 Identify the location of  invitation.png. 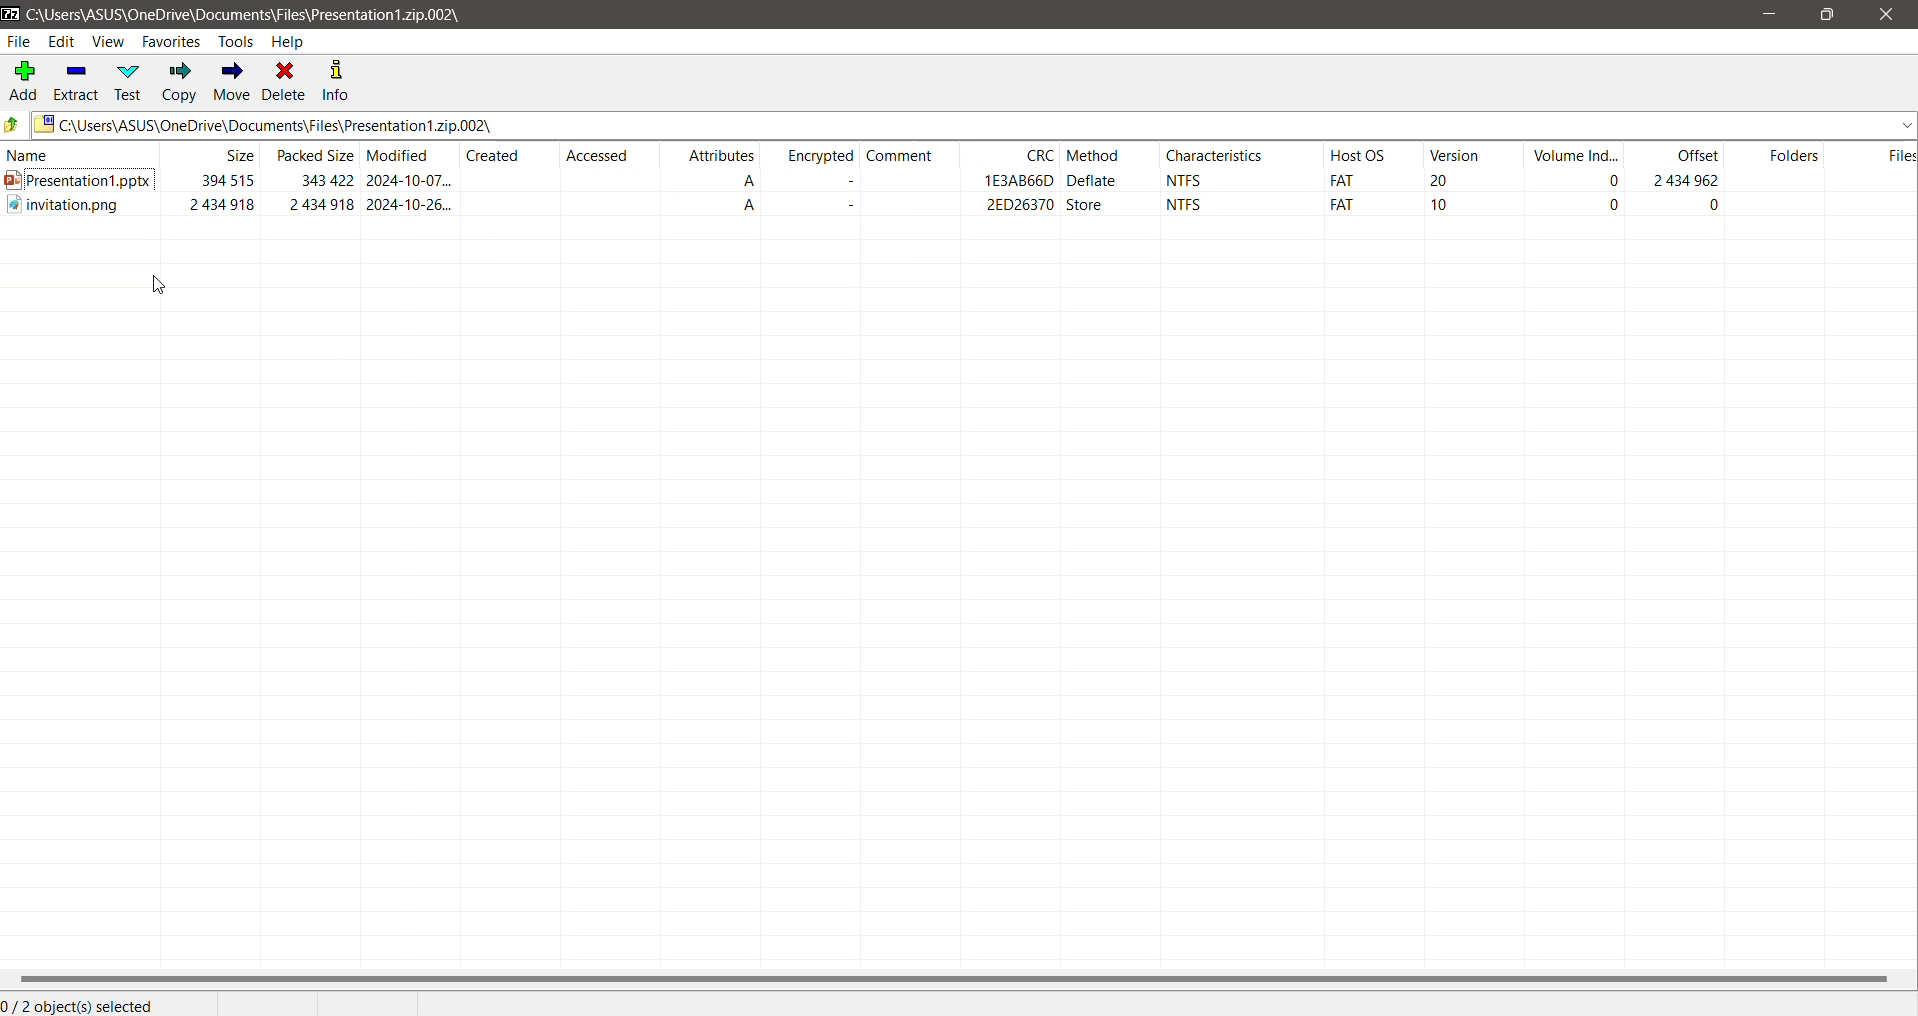
(70, 211).